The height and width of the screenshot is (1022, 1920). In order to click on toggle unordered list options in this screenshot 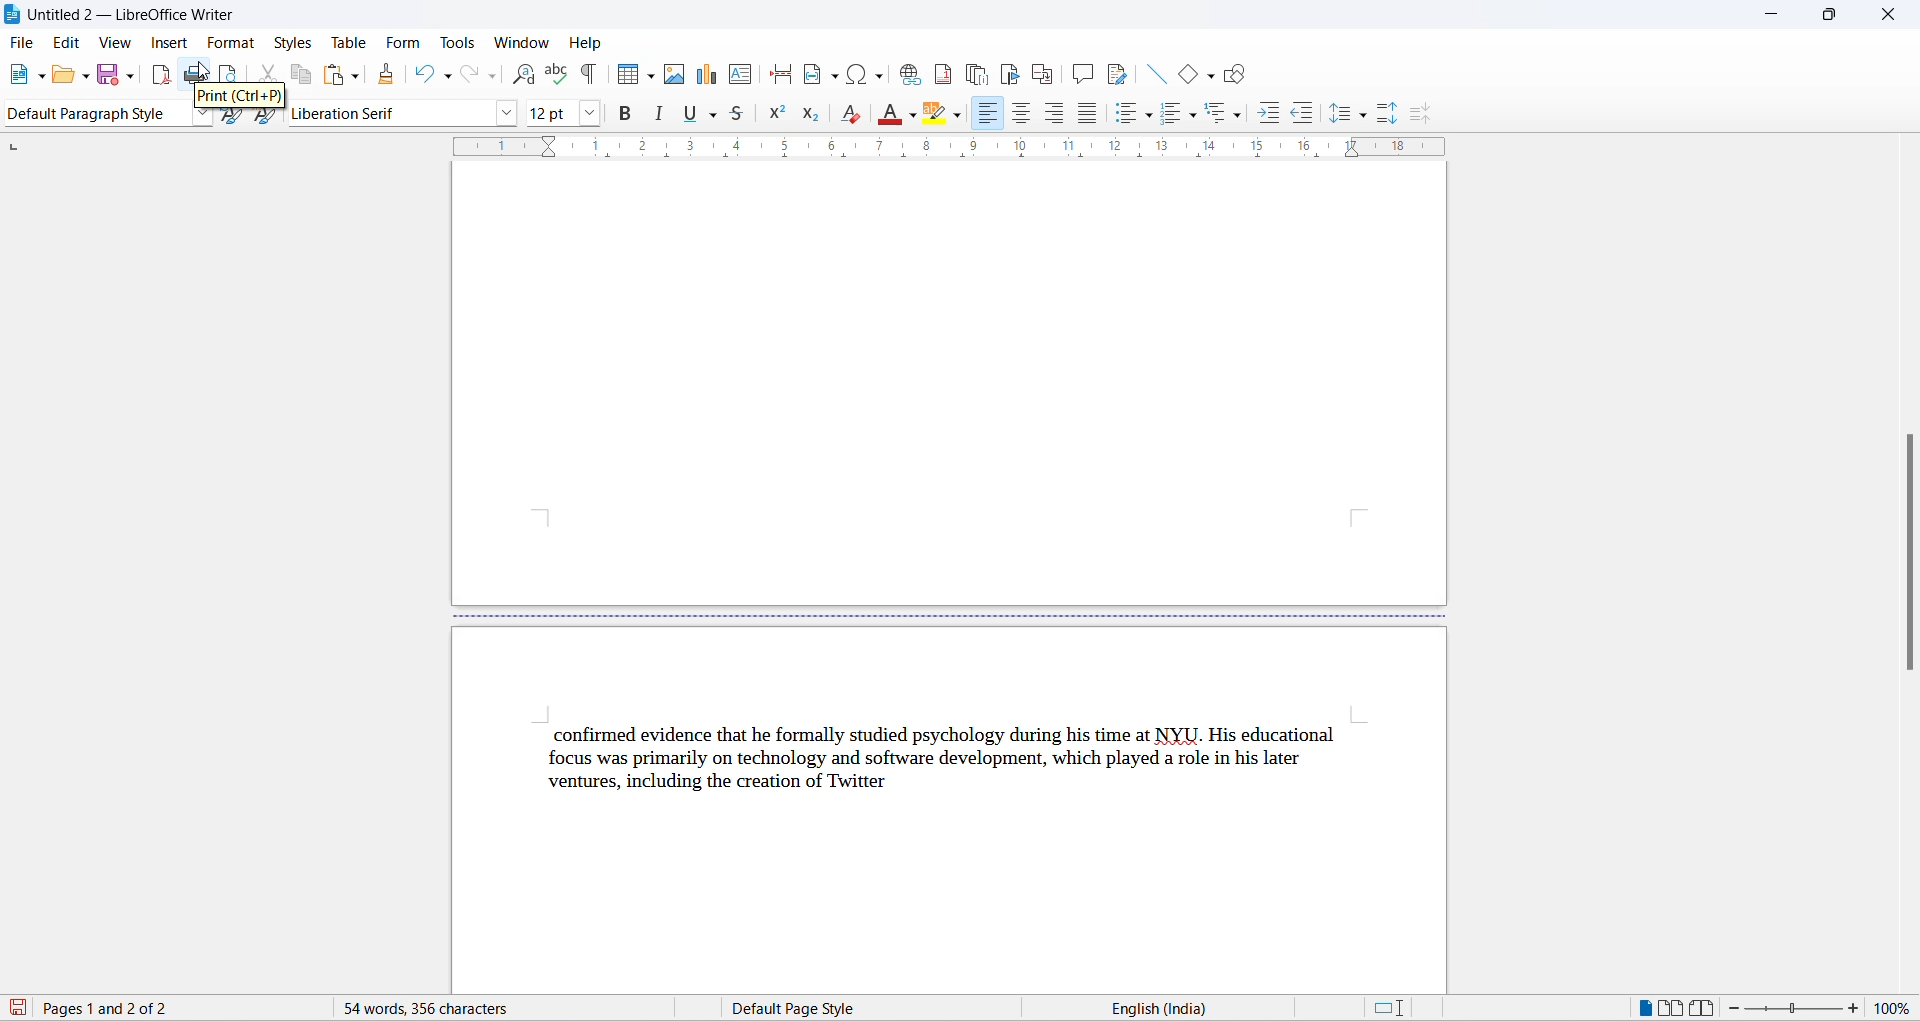, I will do `click(1150, 118)`.